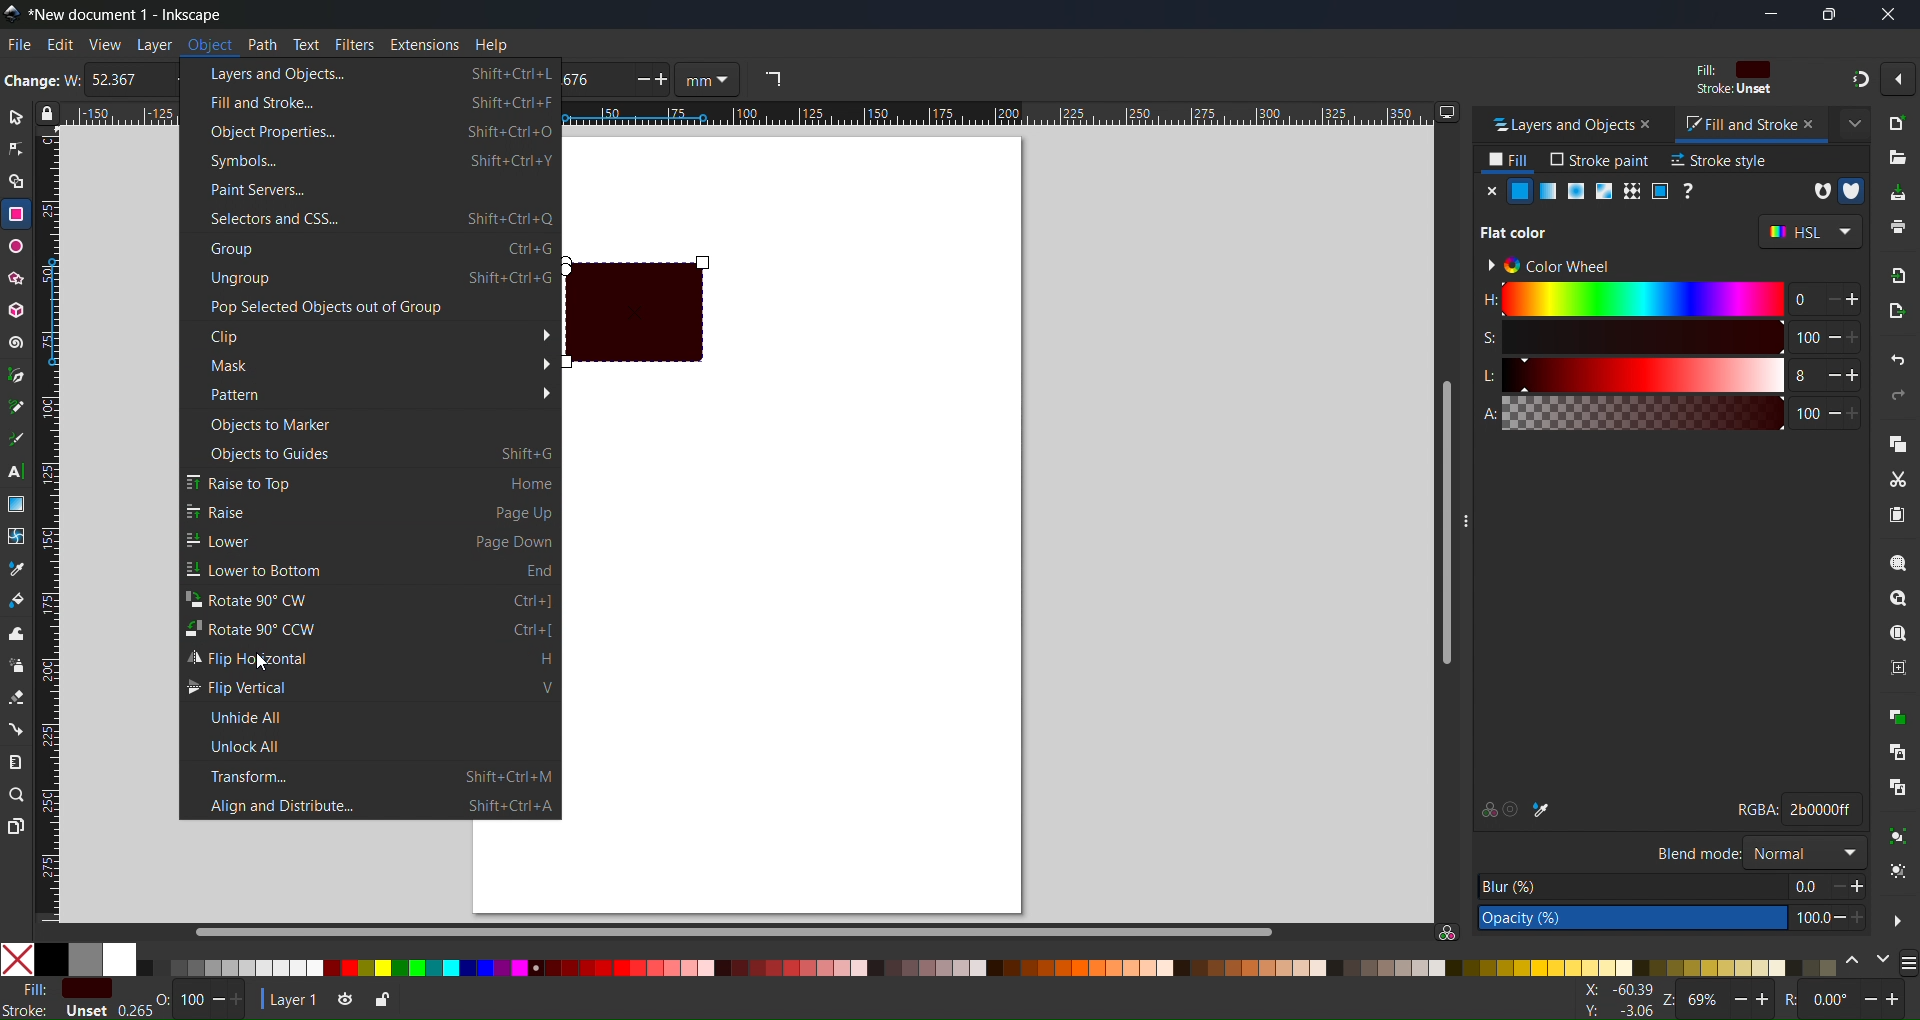  I want to click on Lightness, so click(1629, 375).